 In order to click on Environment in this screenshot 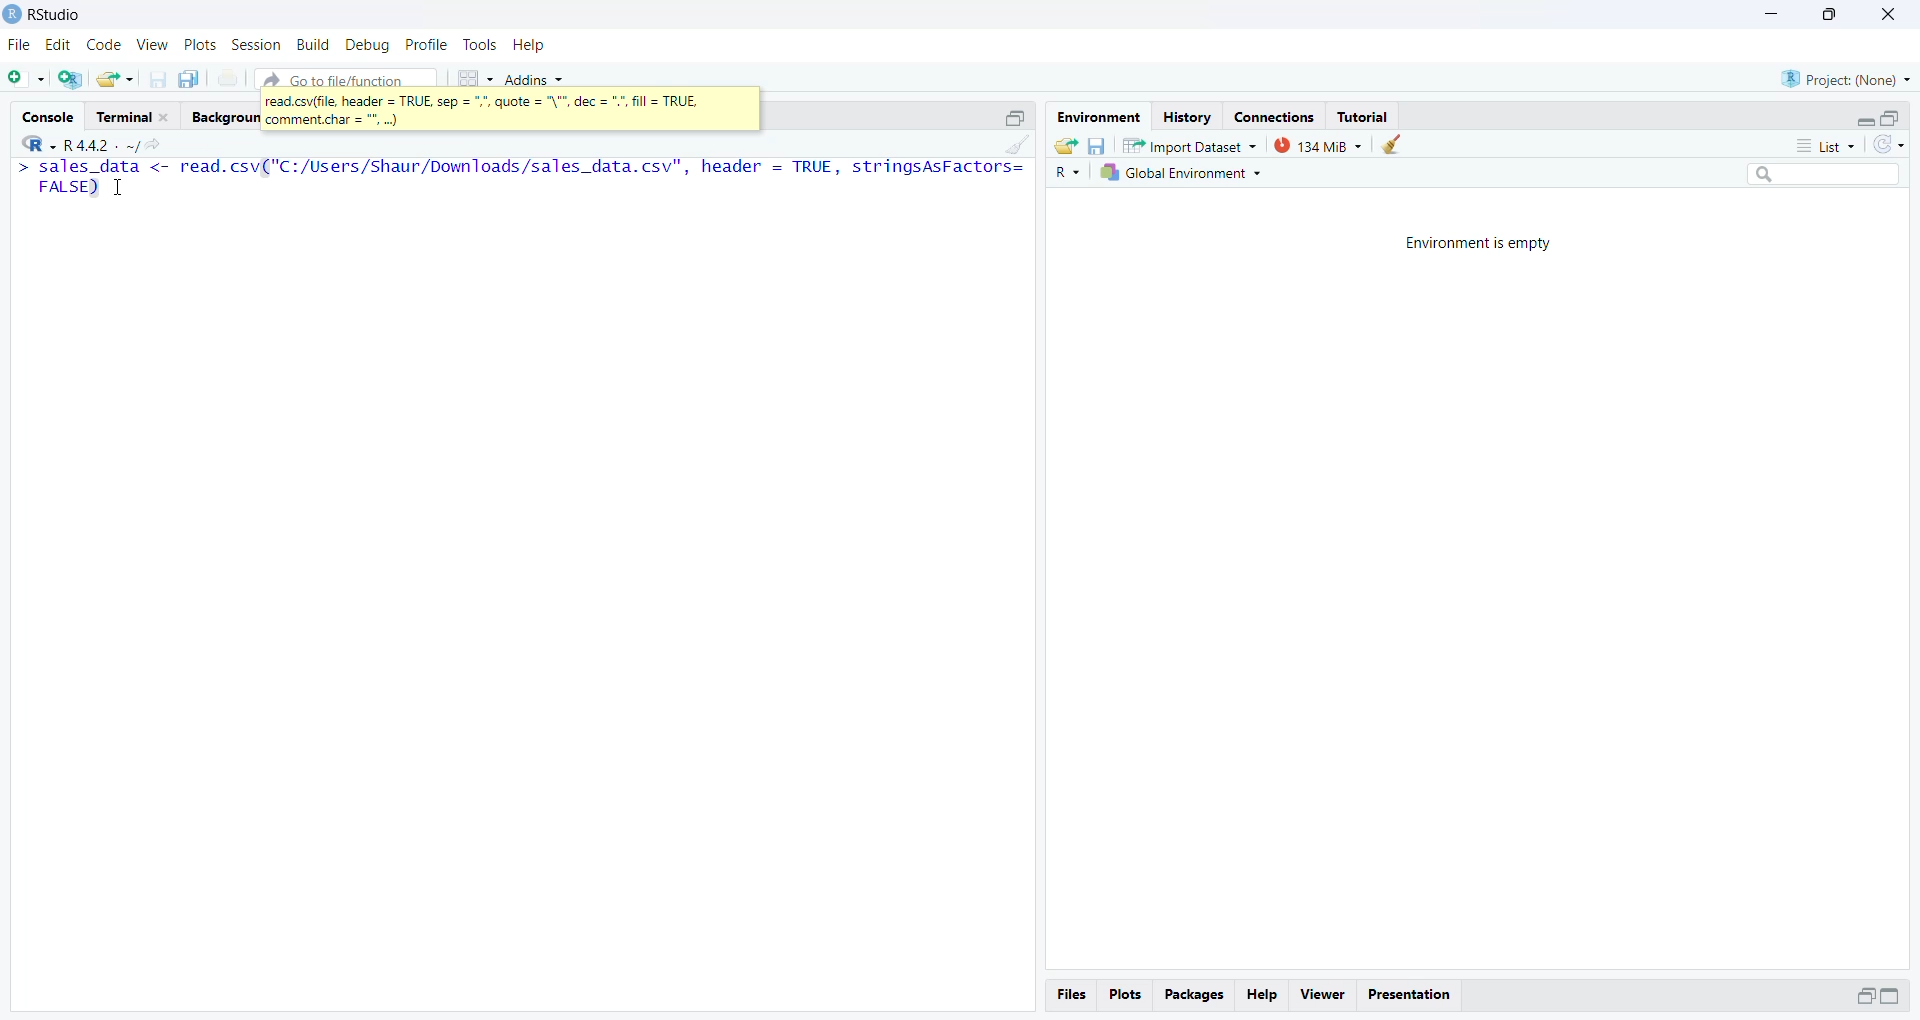, I will do `click(1096, 118)`.